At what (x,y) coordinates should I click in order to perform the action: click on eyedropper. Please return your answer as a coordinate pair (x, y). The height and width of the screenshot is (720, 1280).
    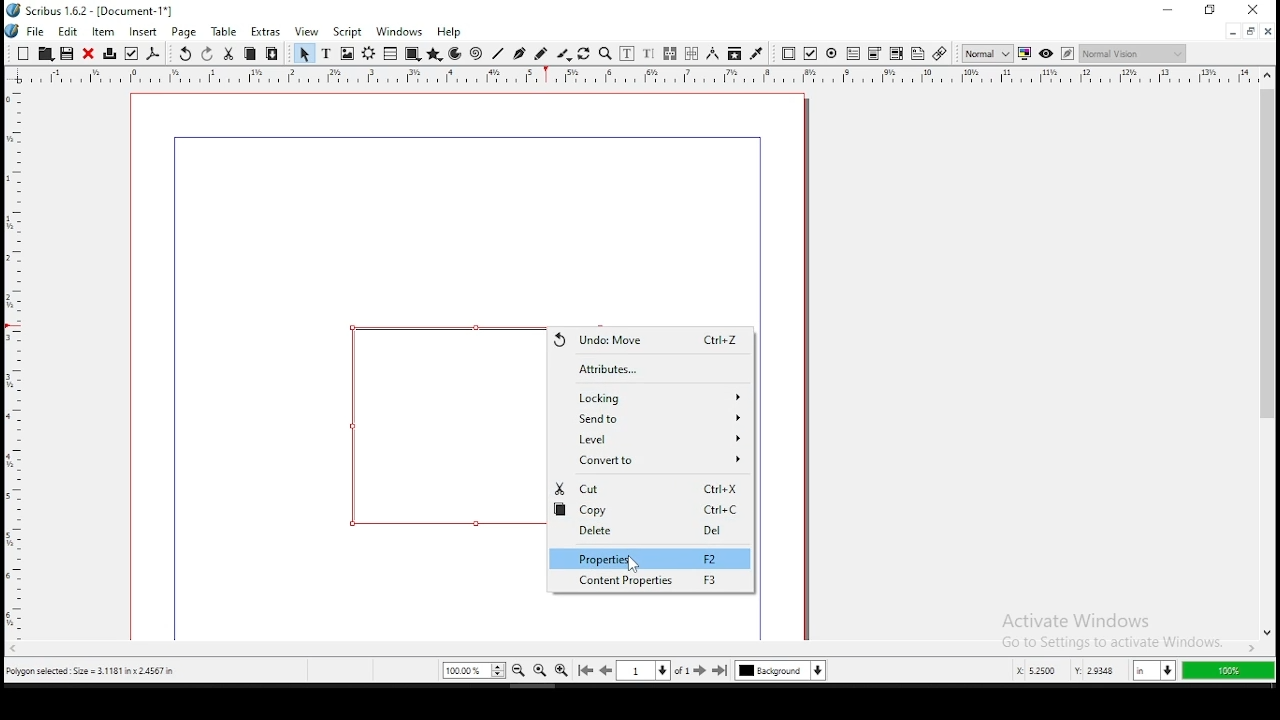
    Looking at the image, I should click on (757, 55).